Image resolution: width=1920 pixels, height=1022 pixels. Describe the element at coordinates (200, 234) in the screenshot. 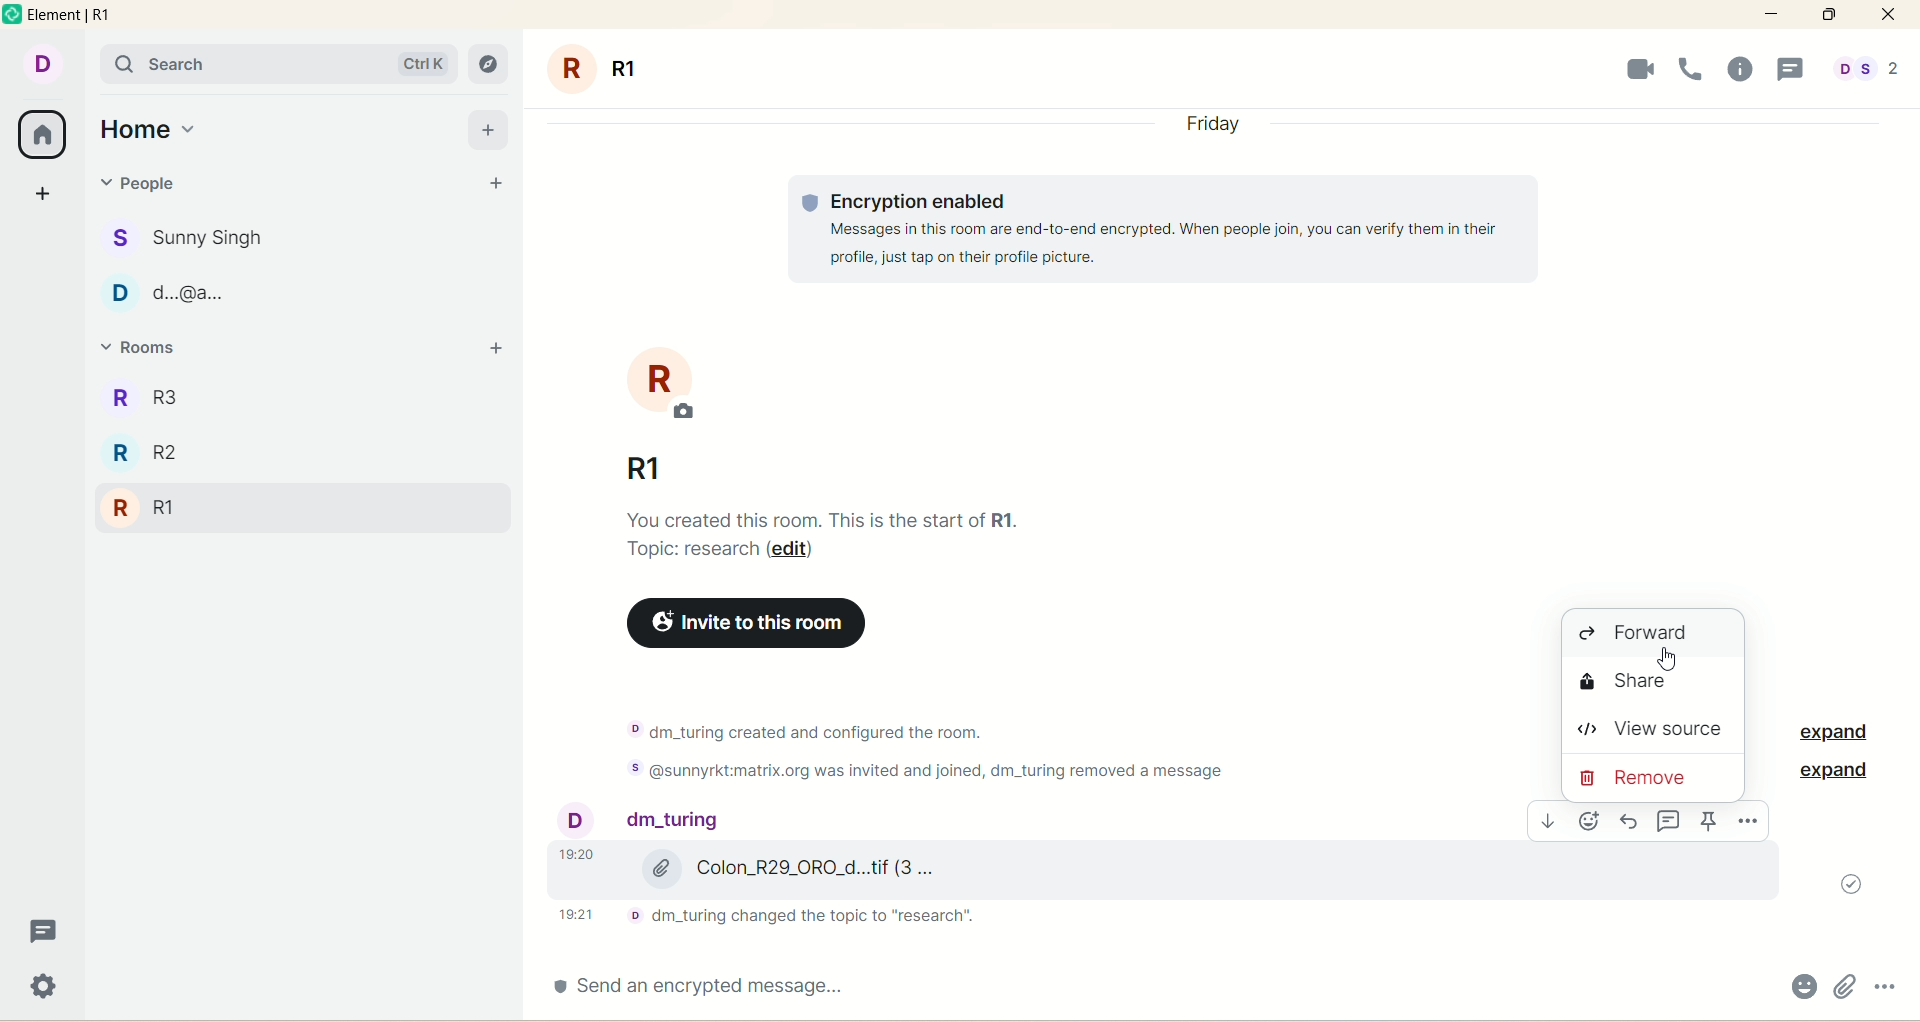

I see `people` at that location.